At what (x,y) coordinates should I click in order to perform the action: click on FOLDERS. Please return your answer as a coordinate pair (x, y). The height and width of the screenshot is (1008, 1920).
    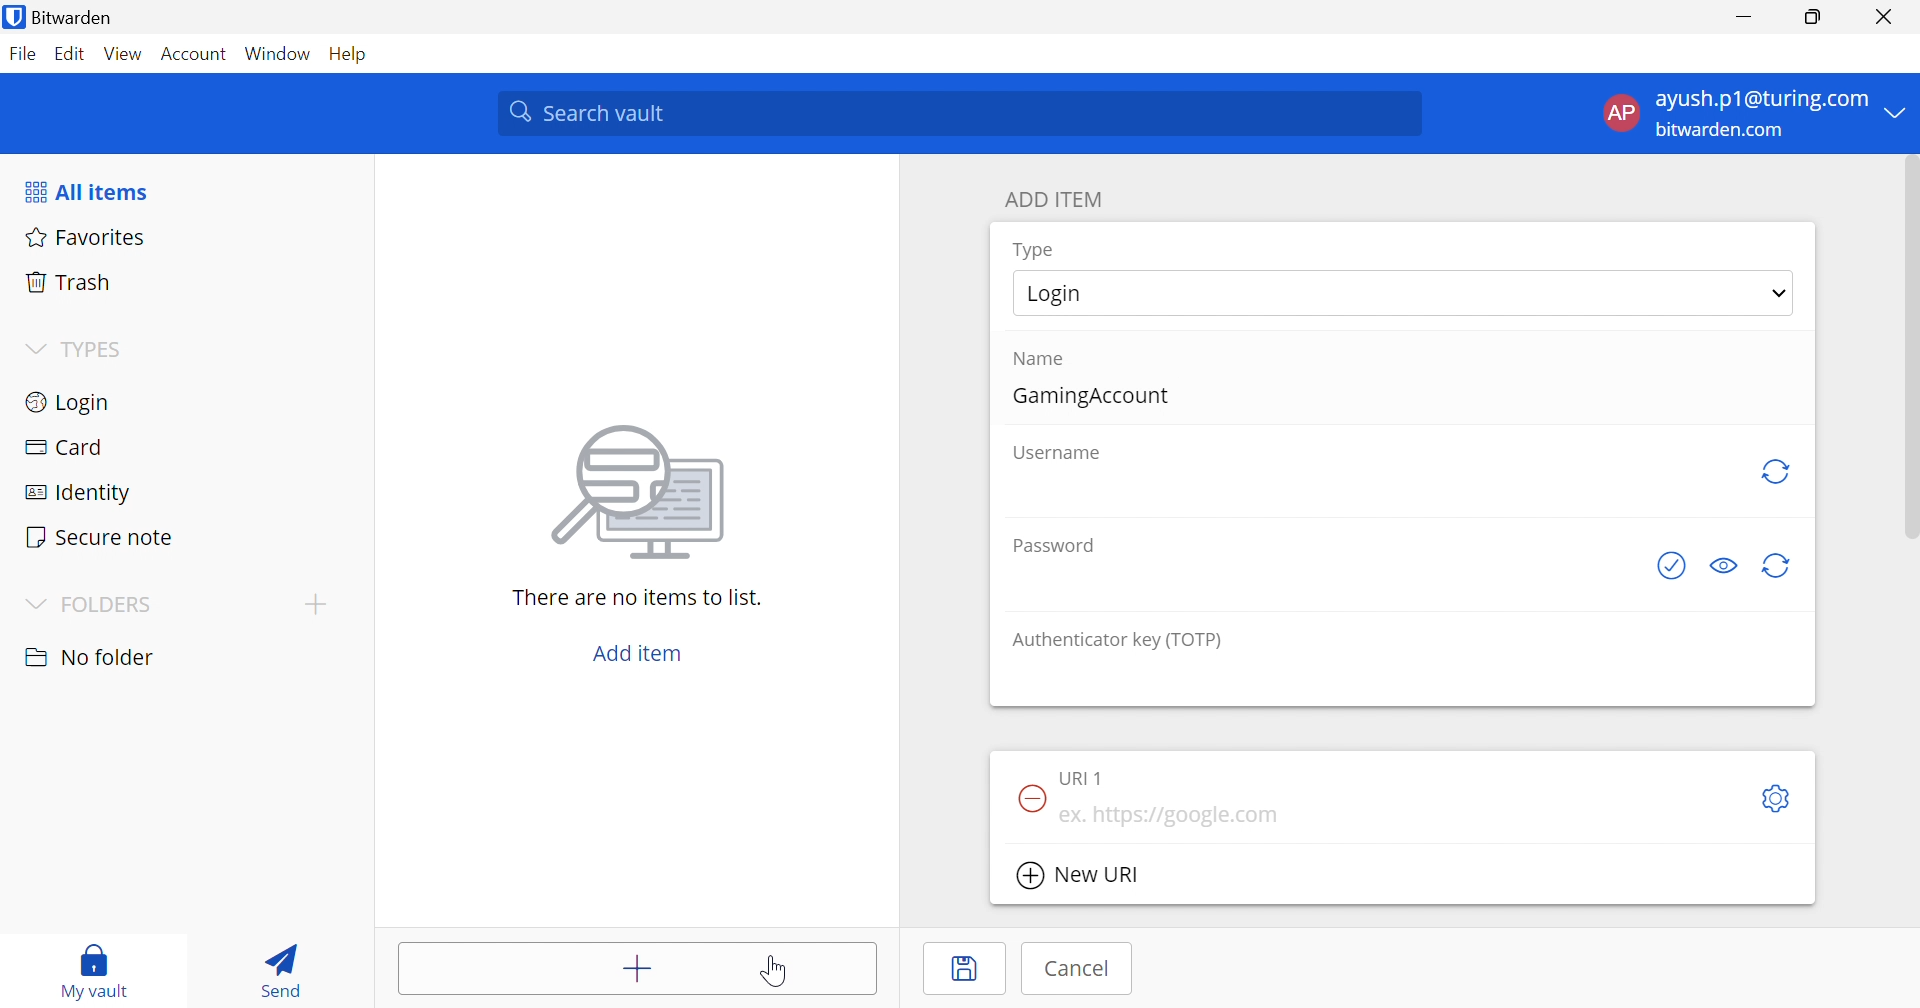
    Looking at the image, I should click on (110, 605).